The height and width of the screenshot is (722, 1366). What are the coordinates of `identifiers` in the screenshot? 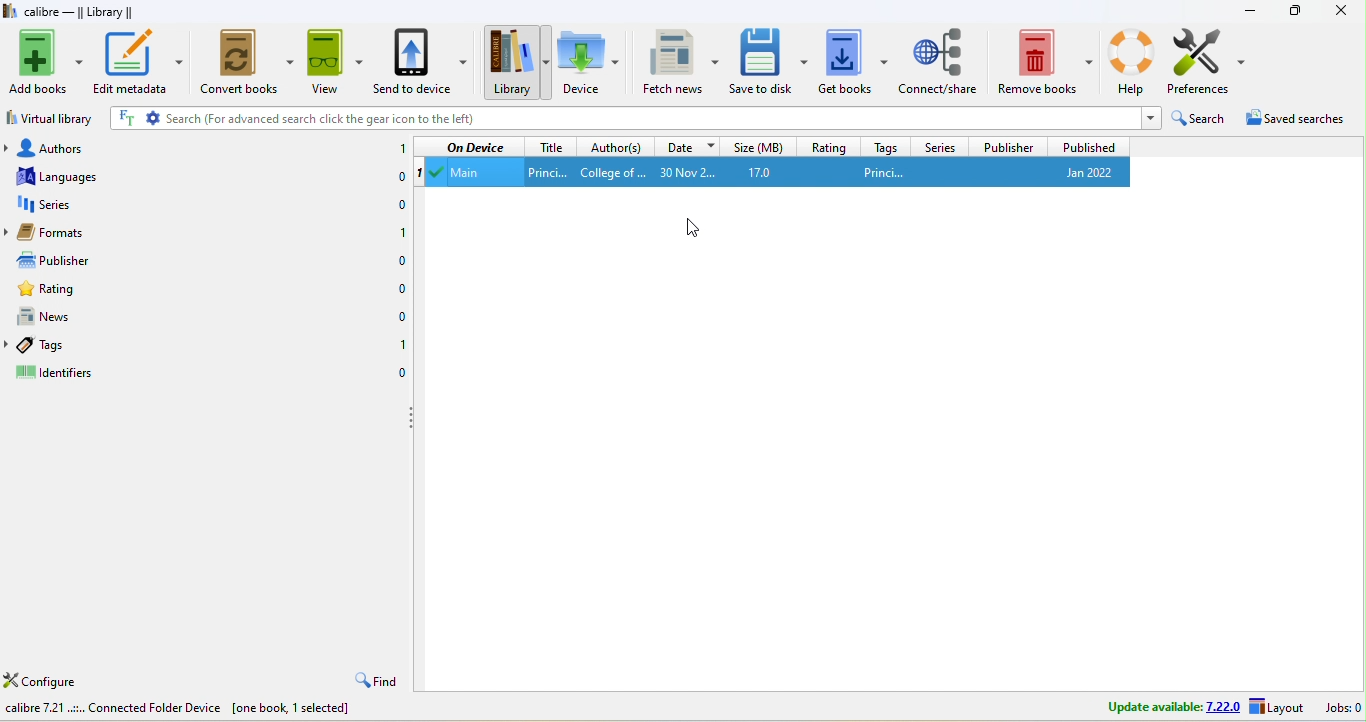 It's located at (69, 372).